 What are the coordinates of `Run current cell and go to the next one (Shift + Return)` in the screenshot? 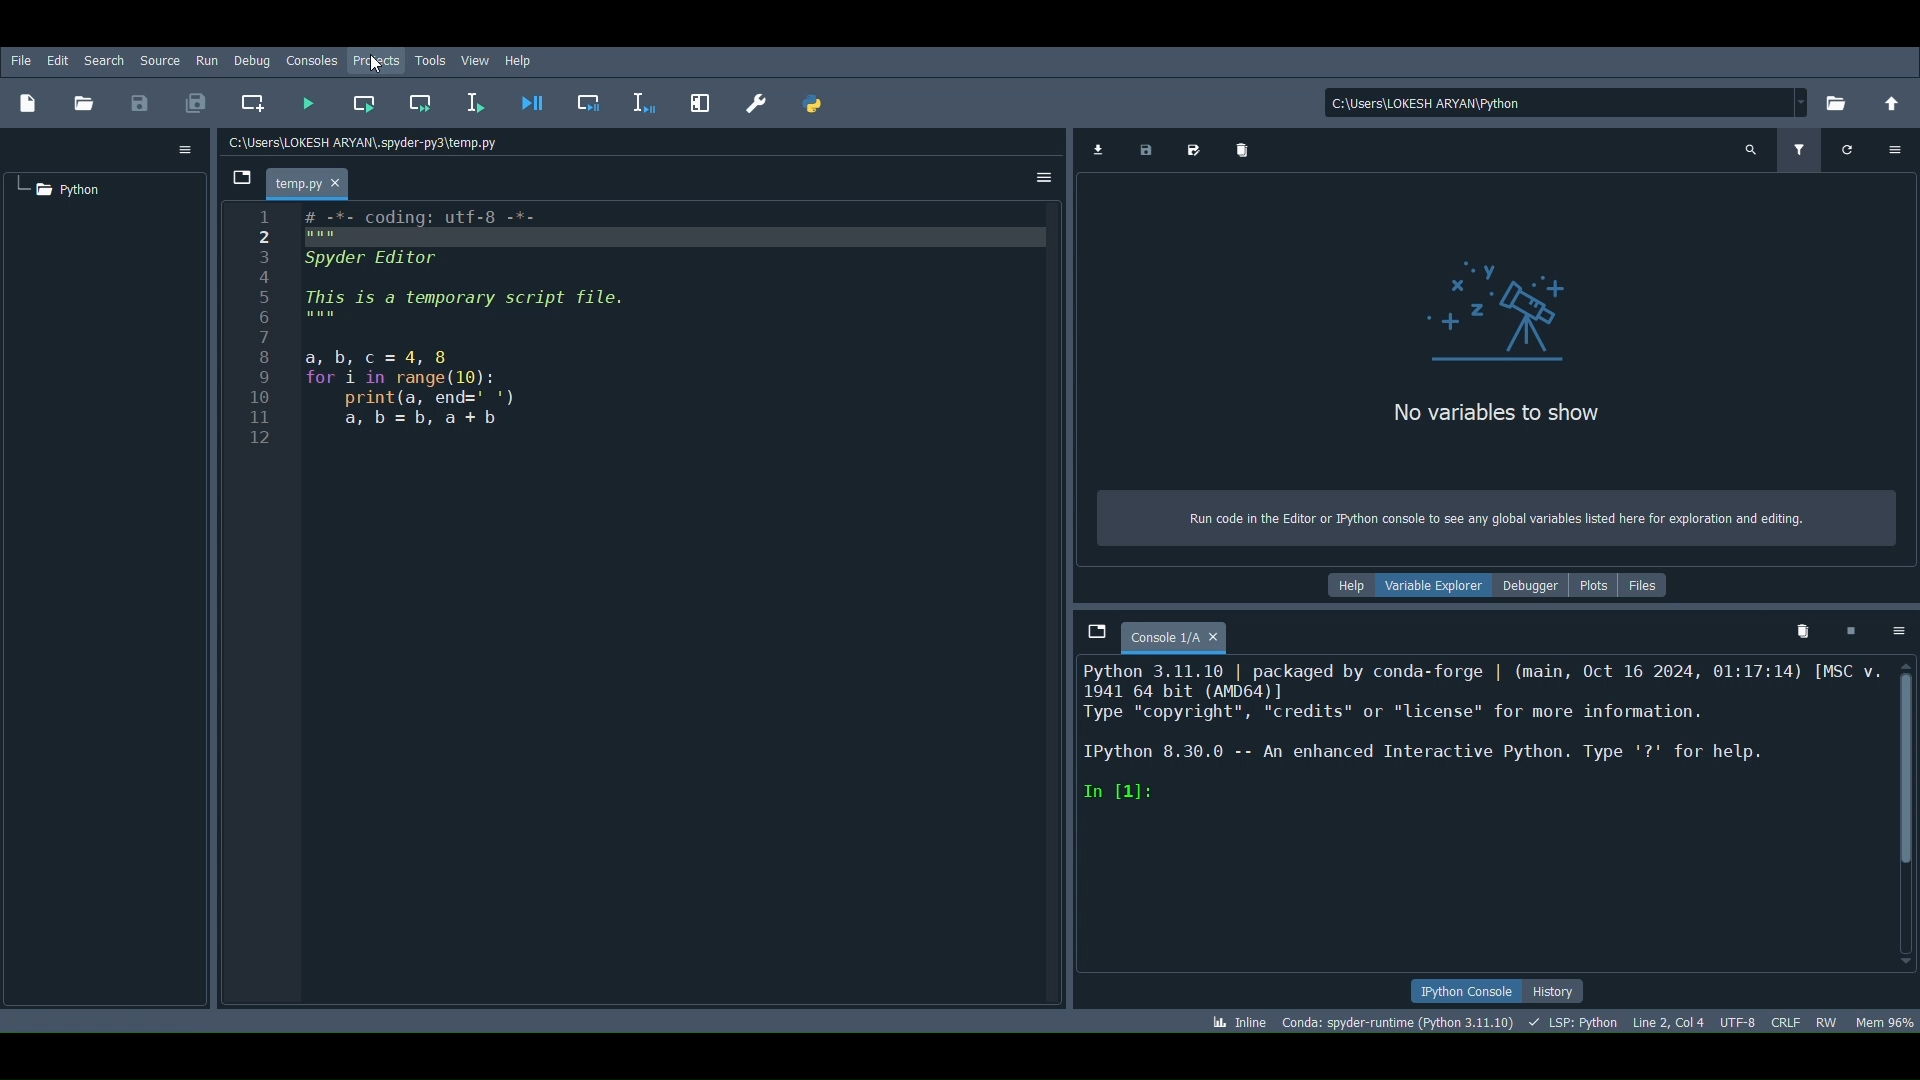 It's located at (421, 101).